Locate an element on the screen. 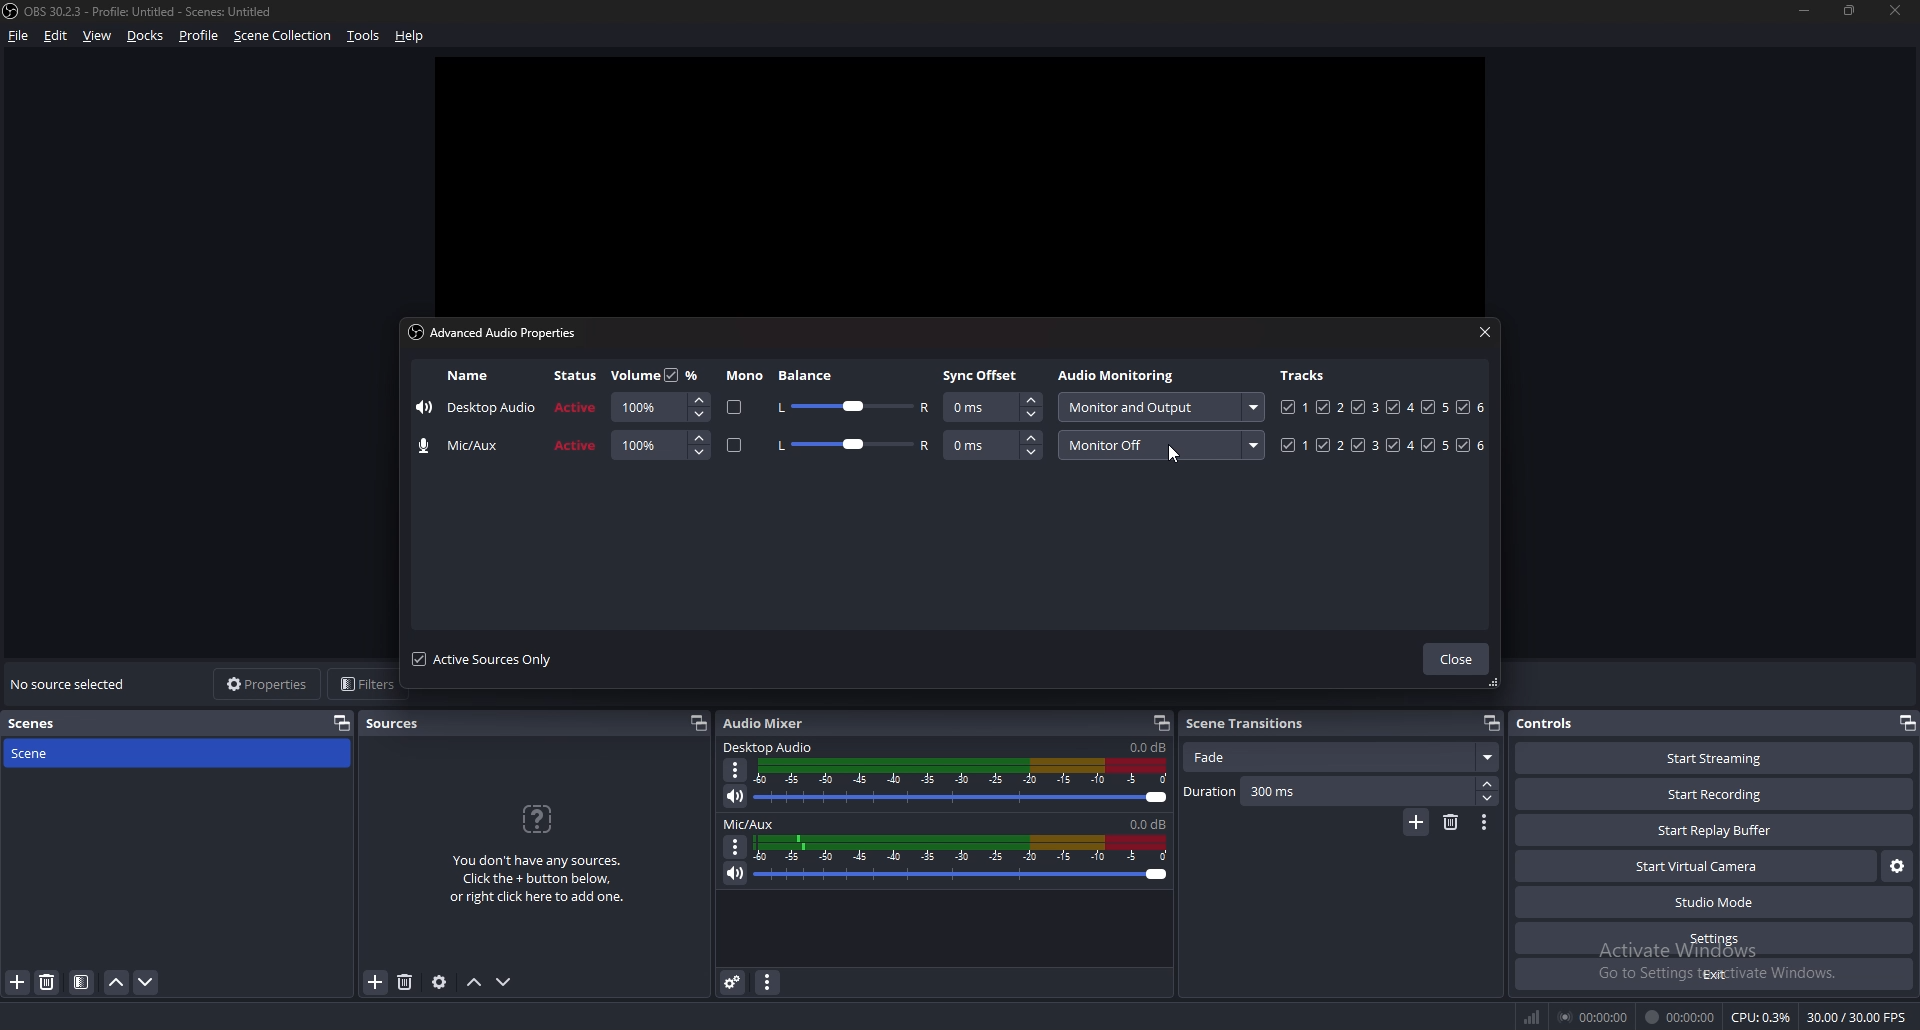 This screenshot has height=1030, width=1920. cursor is located at coordinates (1171, 456).